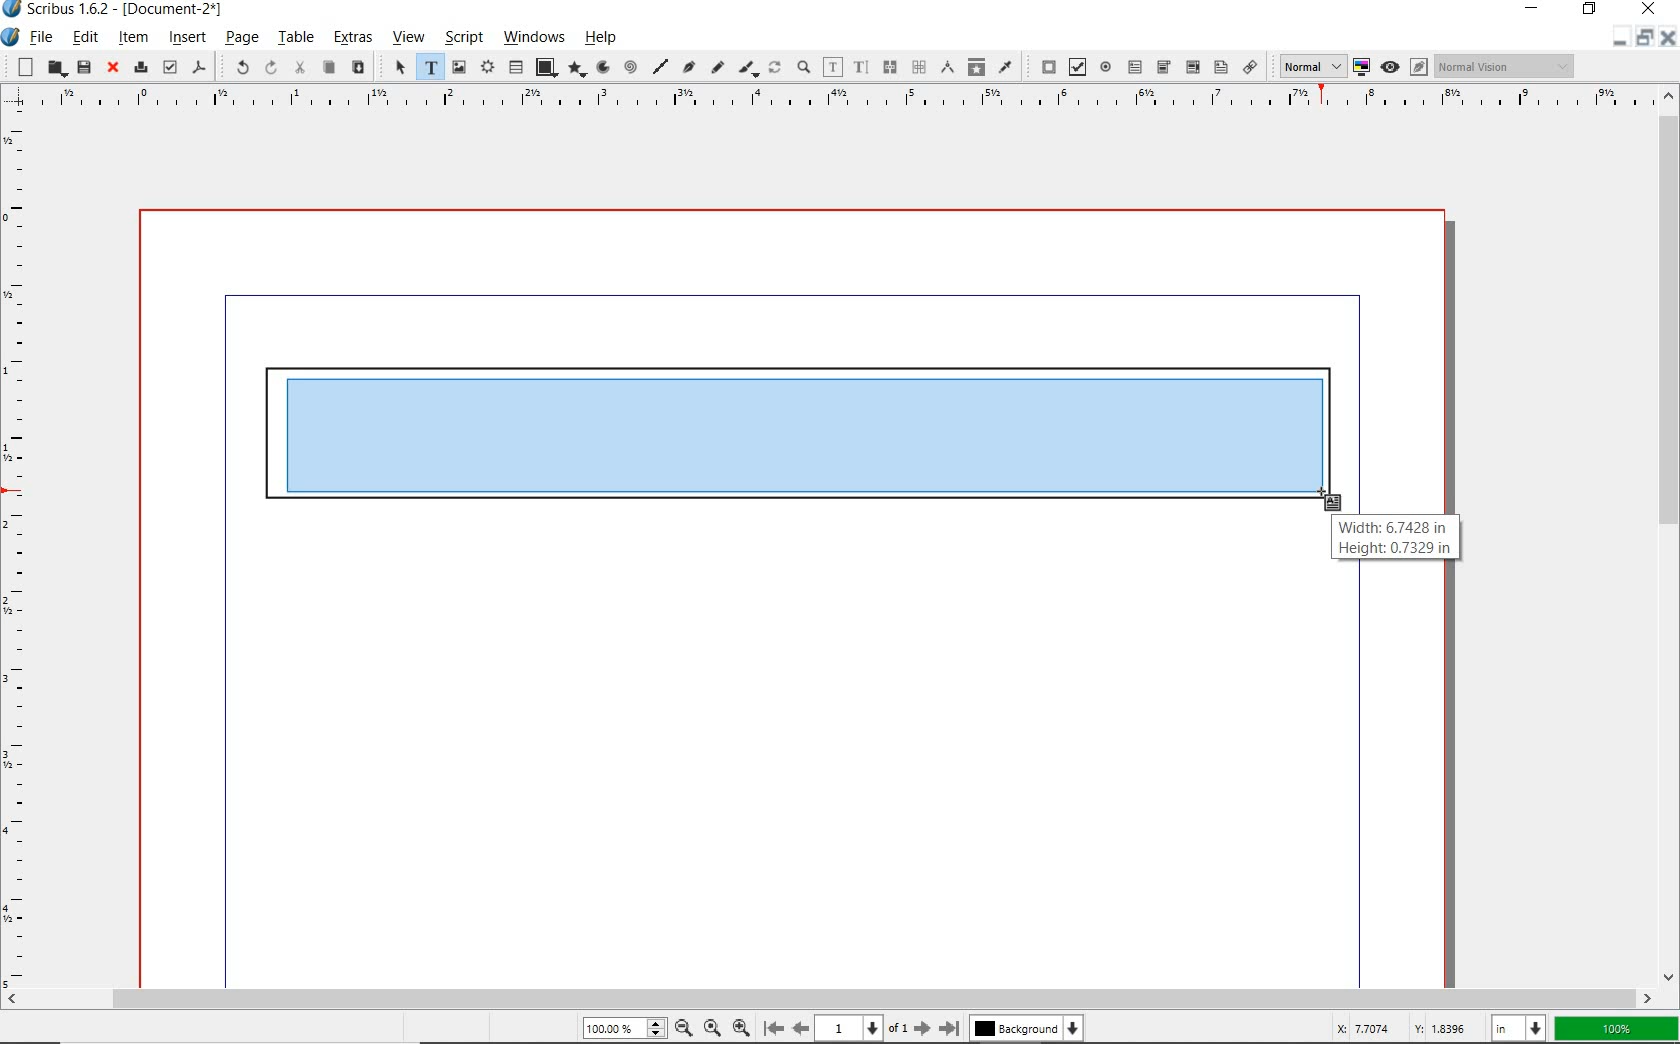  I want to click on text frame, so click(431, 67).